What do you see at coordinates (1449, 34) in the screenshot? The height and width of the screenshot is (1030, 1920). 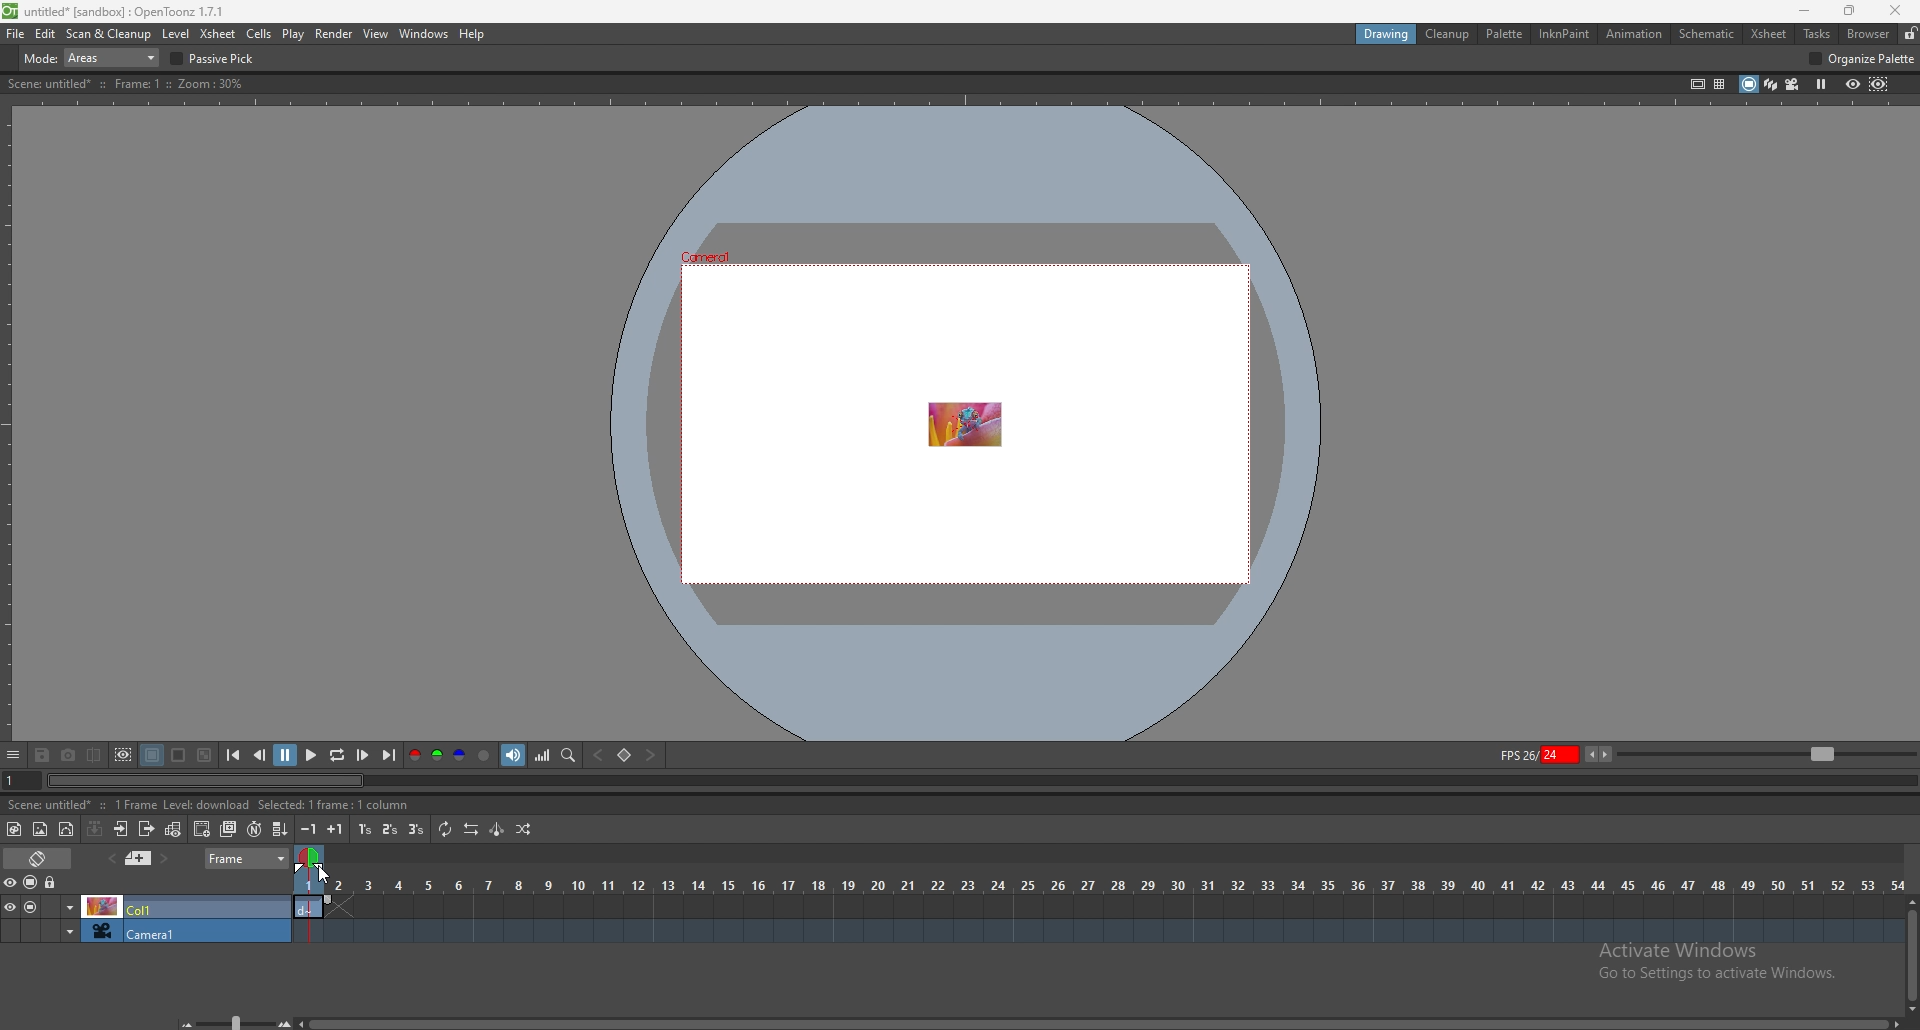 I see `cleanup` at bounding box center [1449, 34].